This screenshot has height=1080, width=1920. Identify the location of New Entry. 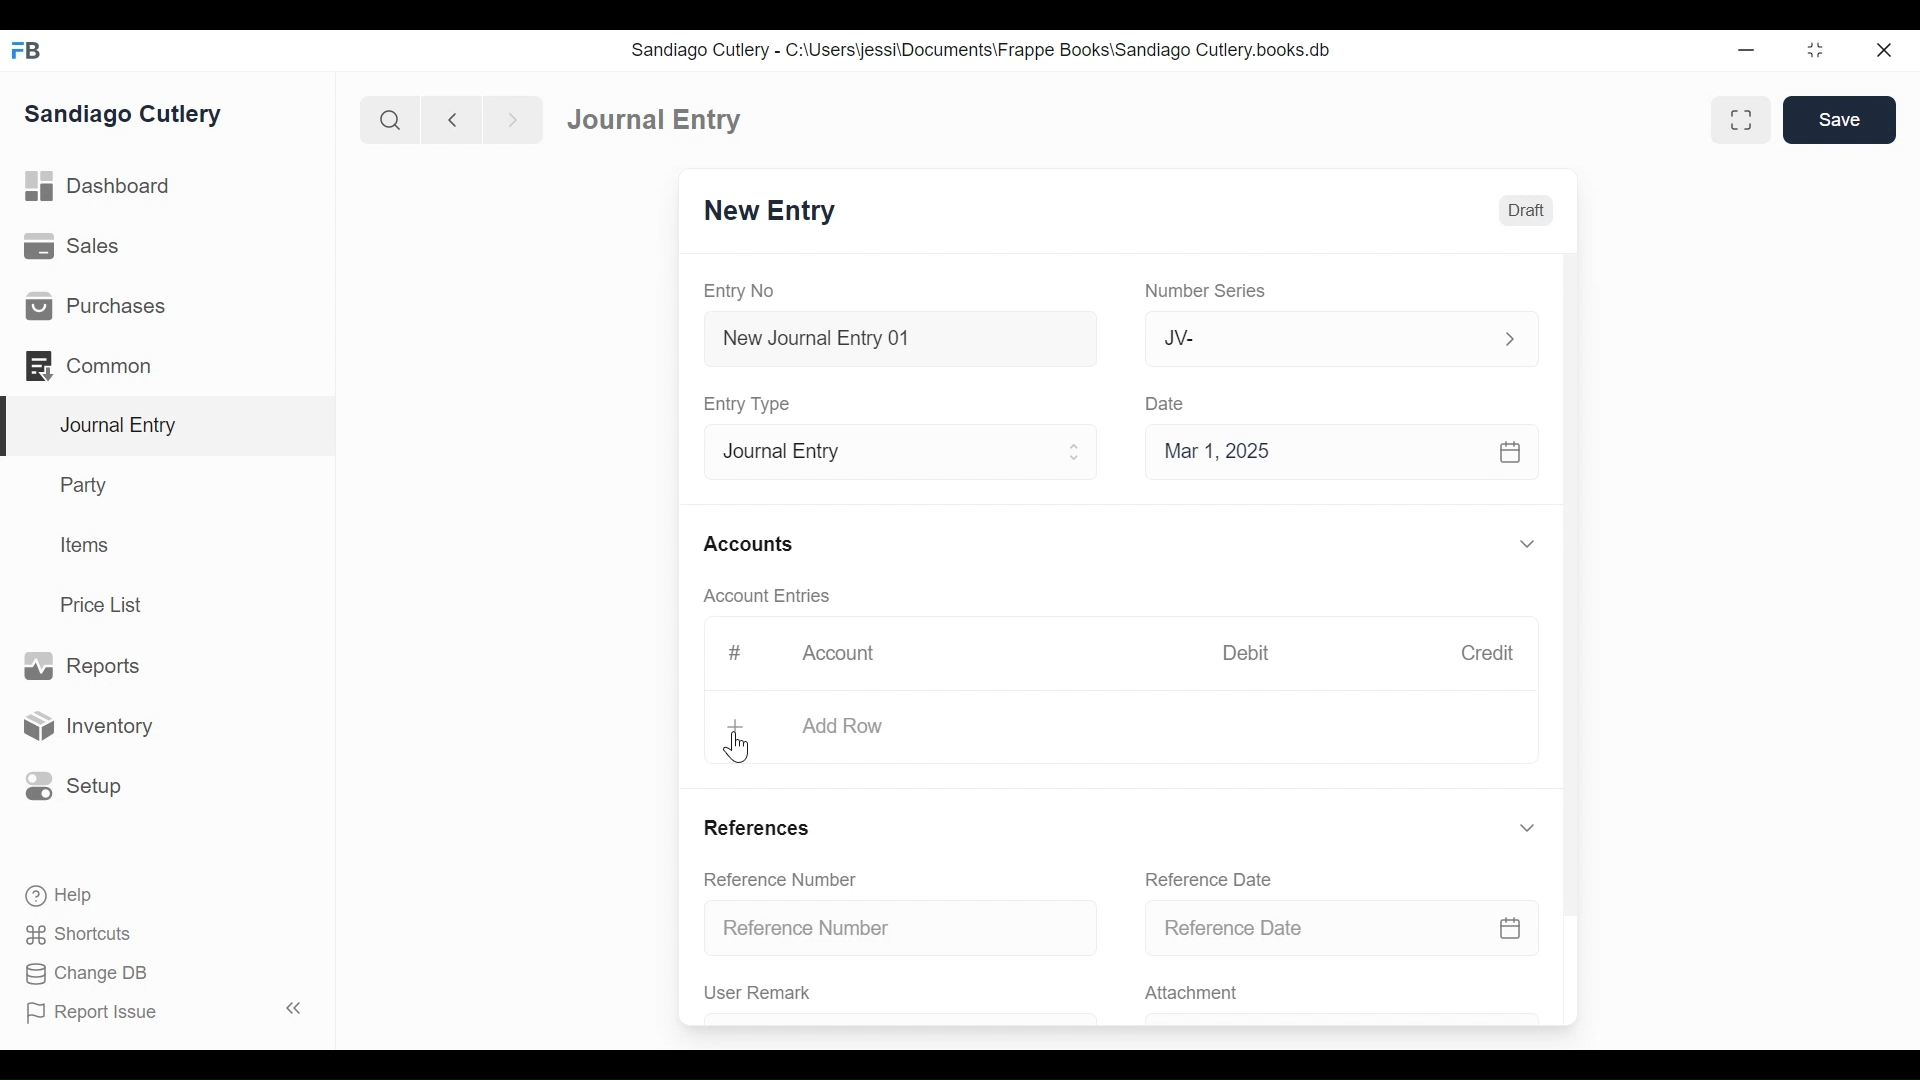
(772, 212).